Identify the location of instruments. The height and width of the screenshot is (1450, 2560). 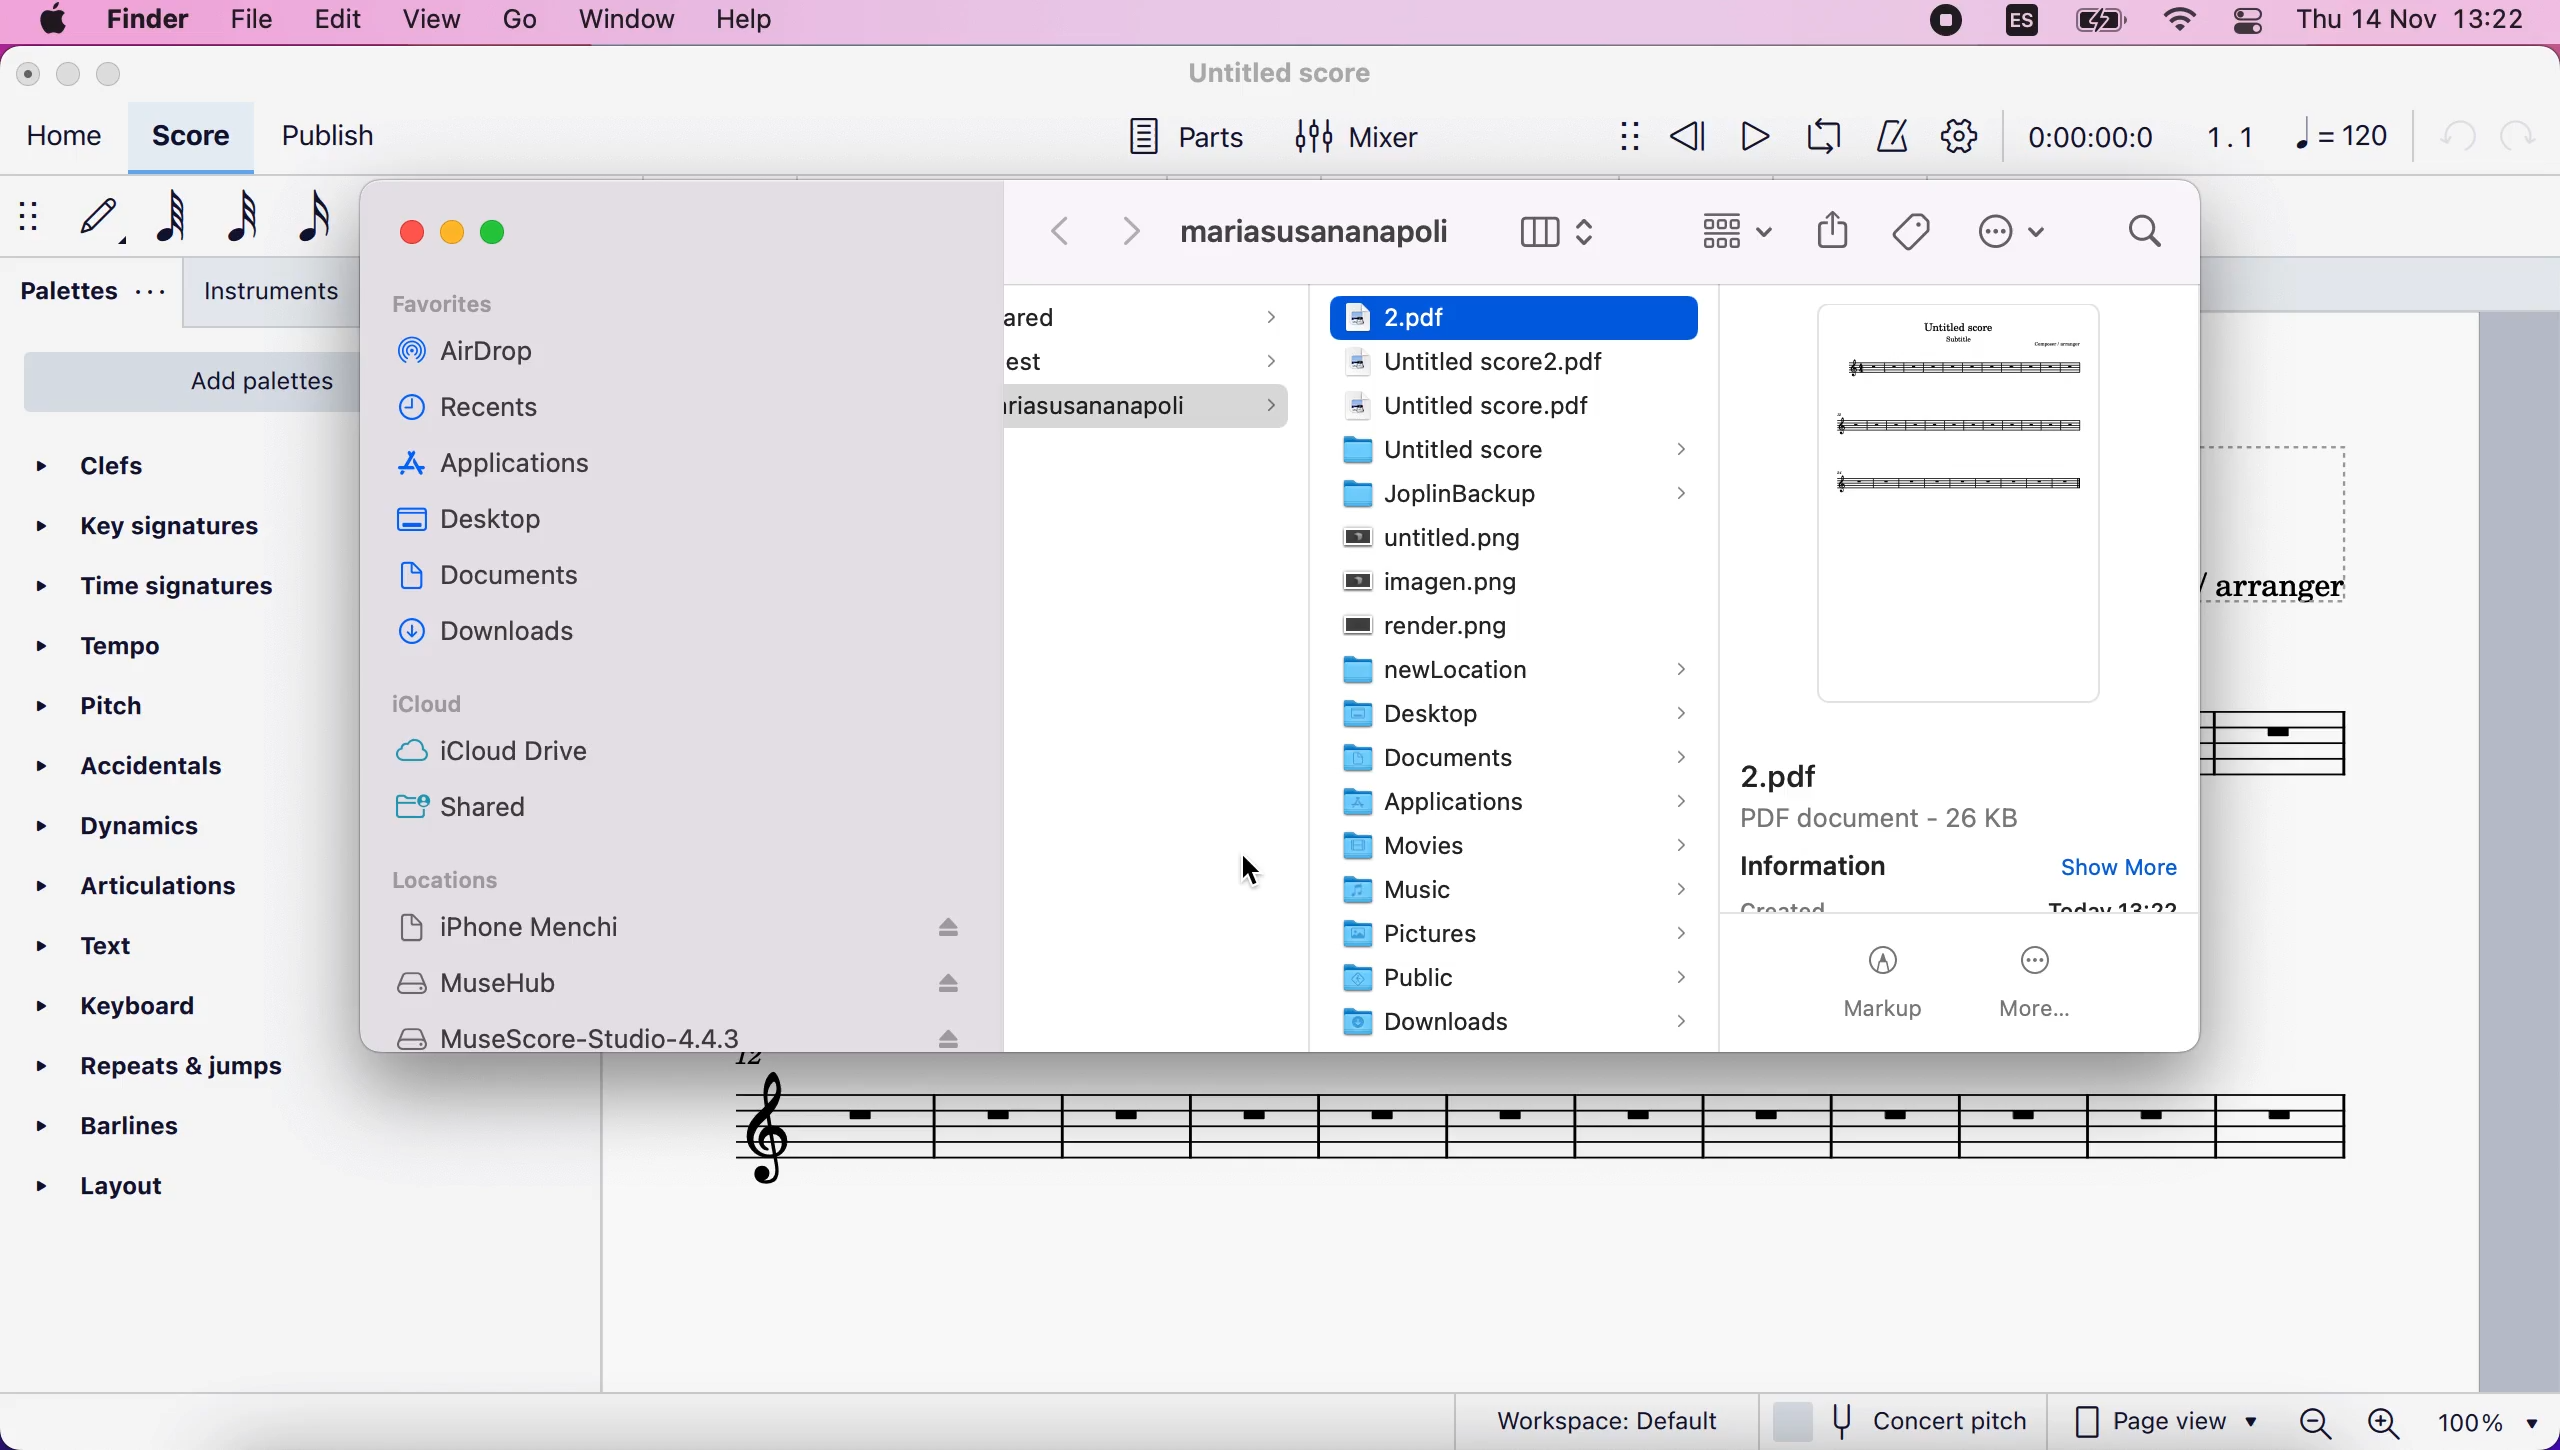
(262, 293).